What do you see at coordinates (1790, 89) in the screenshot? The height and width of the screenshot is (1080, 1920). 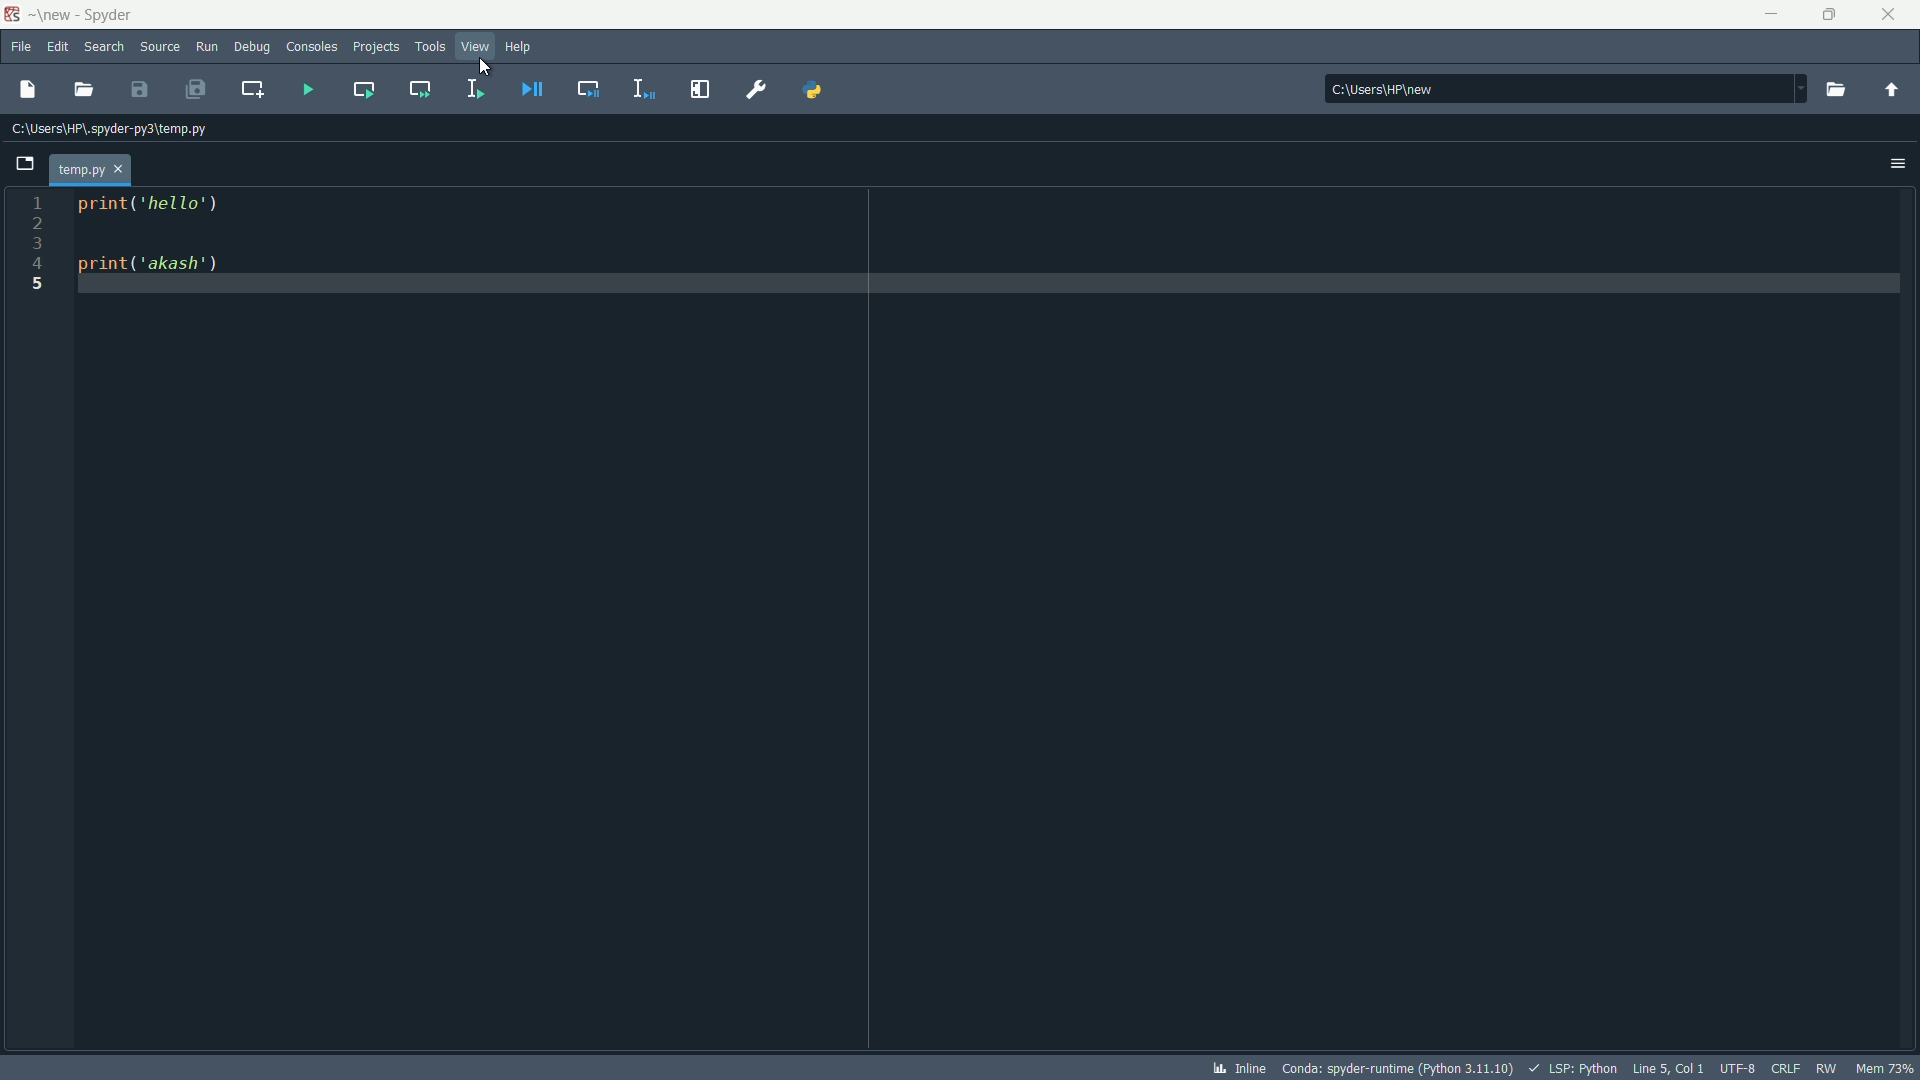 I see `drop down` at bounding box center [1790, 89].